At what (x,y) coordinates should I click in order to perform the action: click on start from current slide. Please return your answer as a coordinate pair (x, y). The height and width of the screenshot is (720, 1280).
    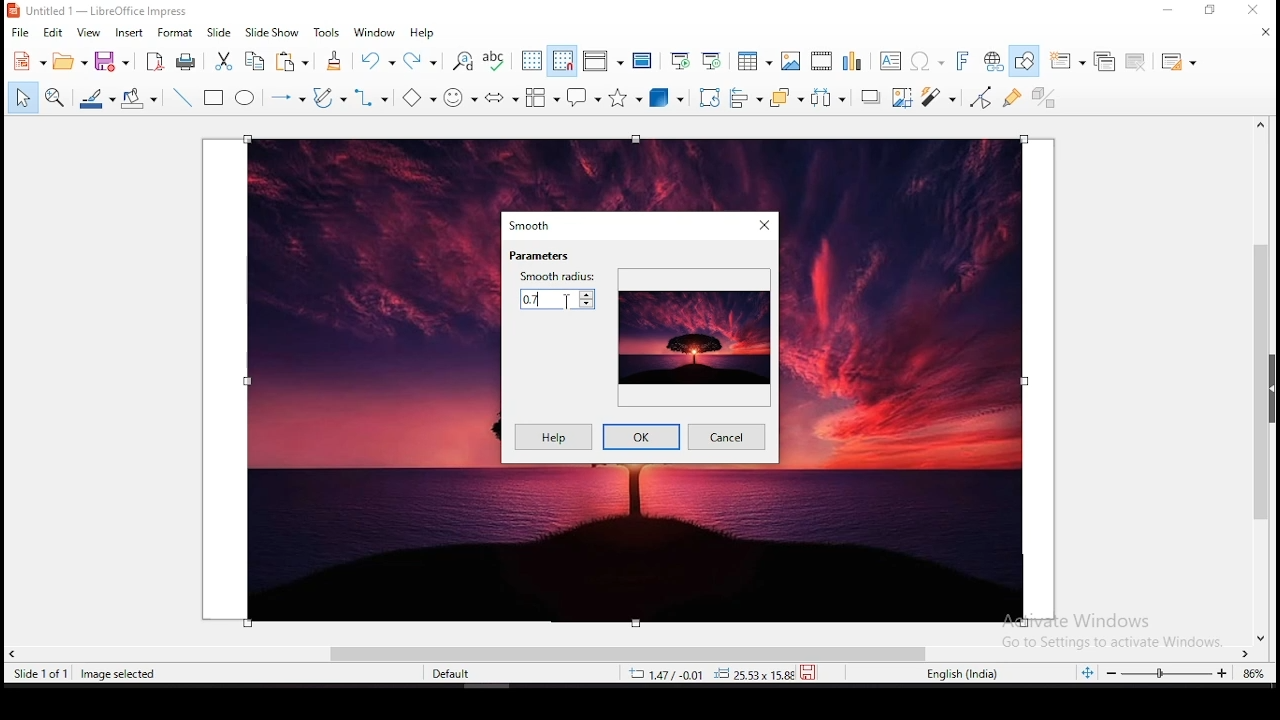
    Looking at the image, I should click on (712, 59).